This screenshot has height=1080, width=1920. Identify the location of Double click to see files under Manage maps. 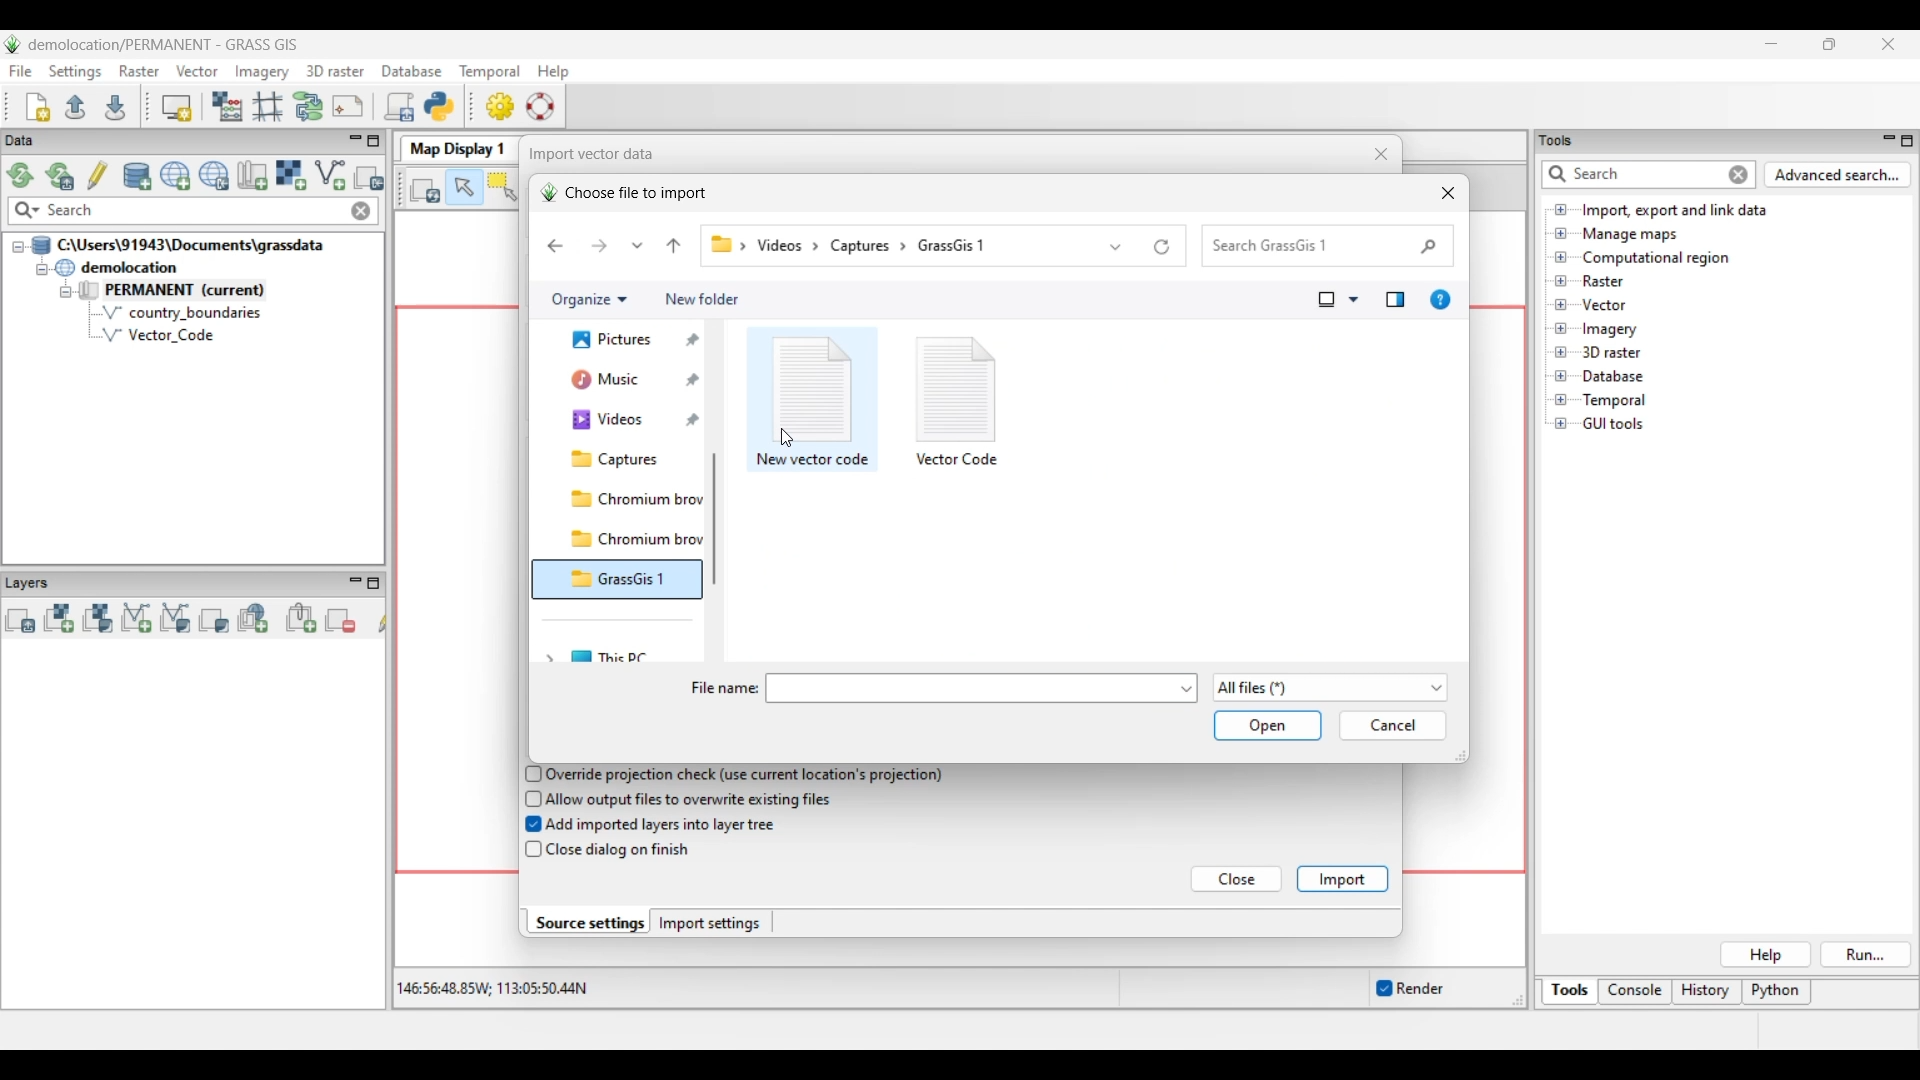
(1631, 235).